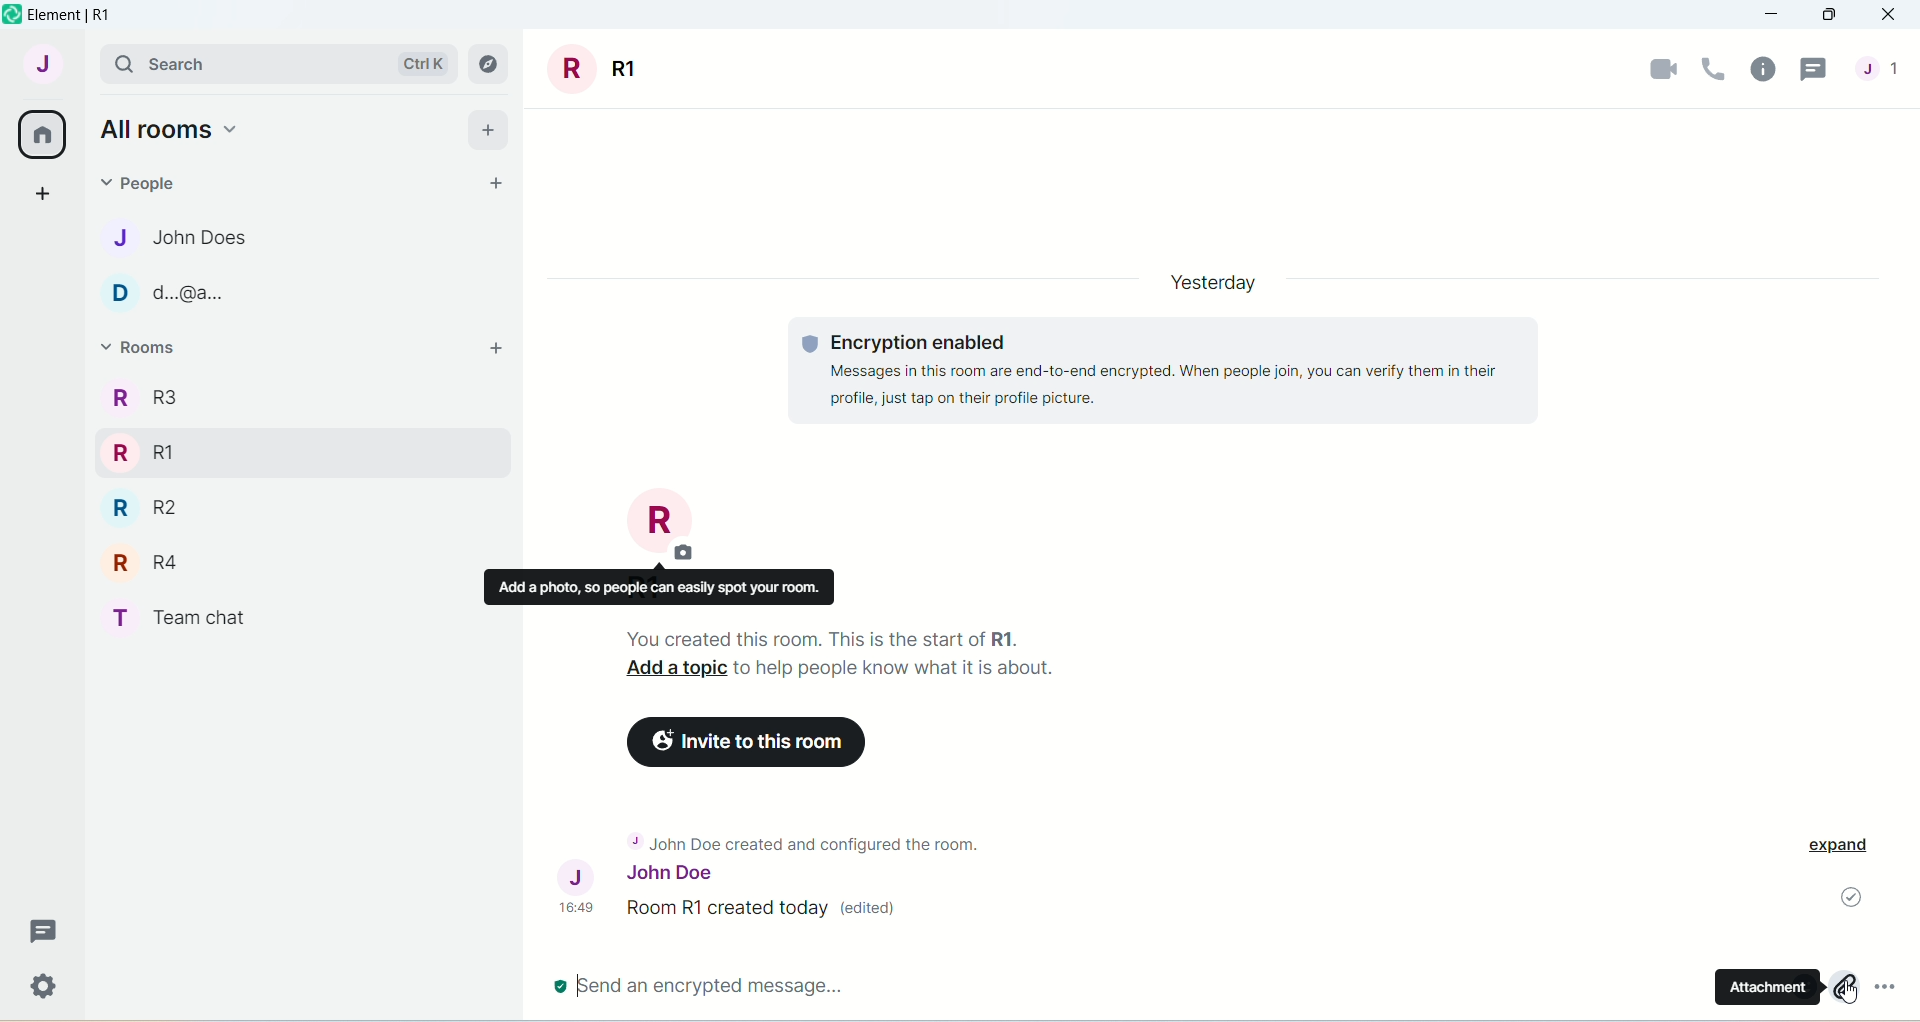 This screenshot has height=1022, width=1920. I want to click on R3, so click(151, 403).